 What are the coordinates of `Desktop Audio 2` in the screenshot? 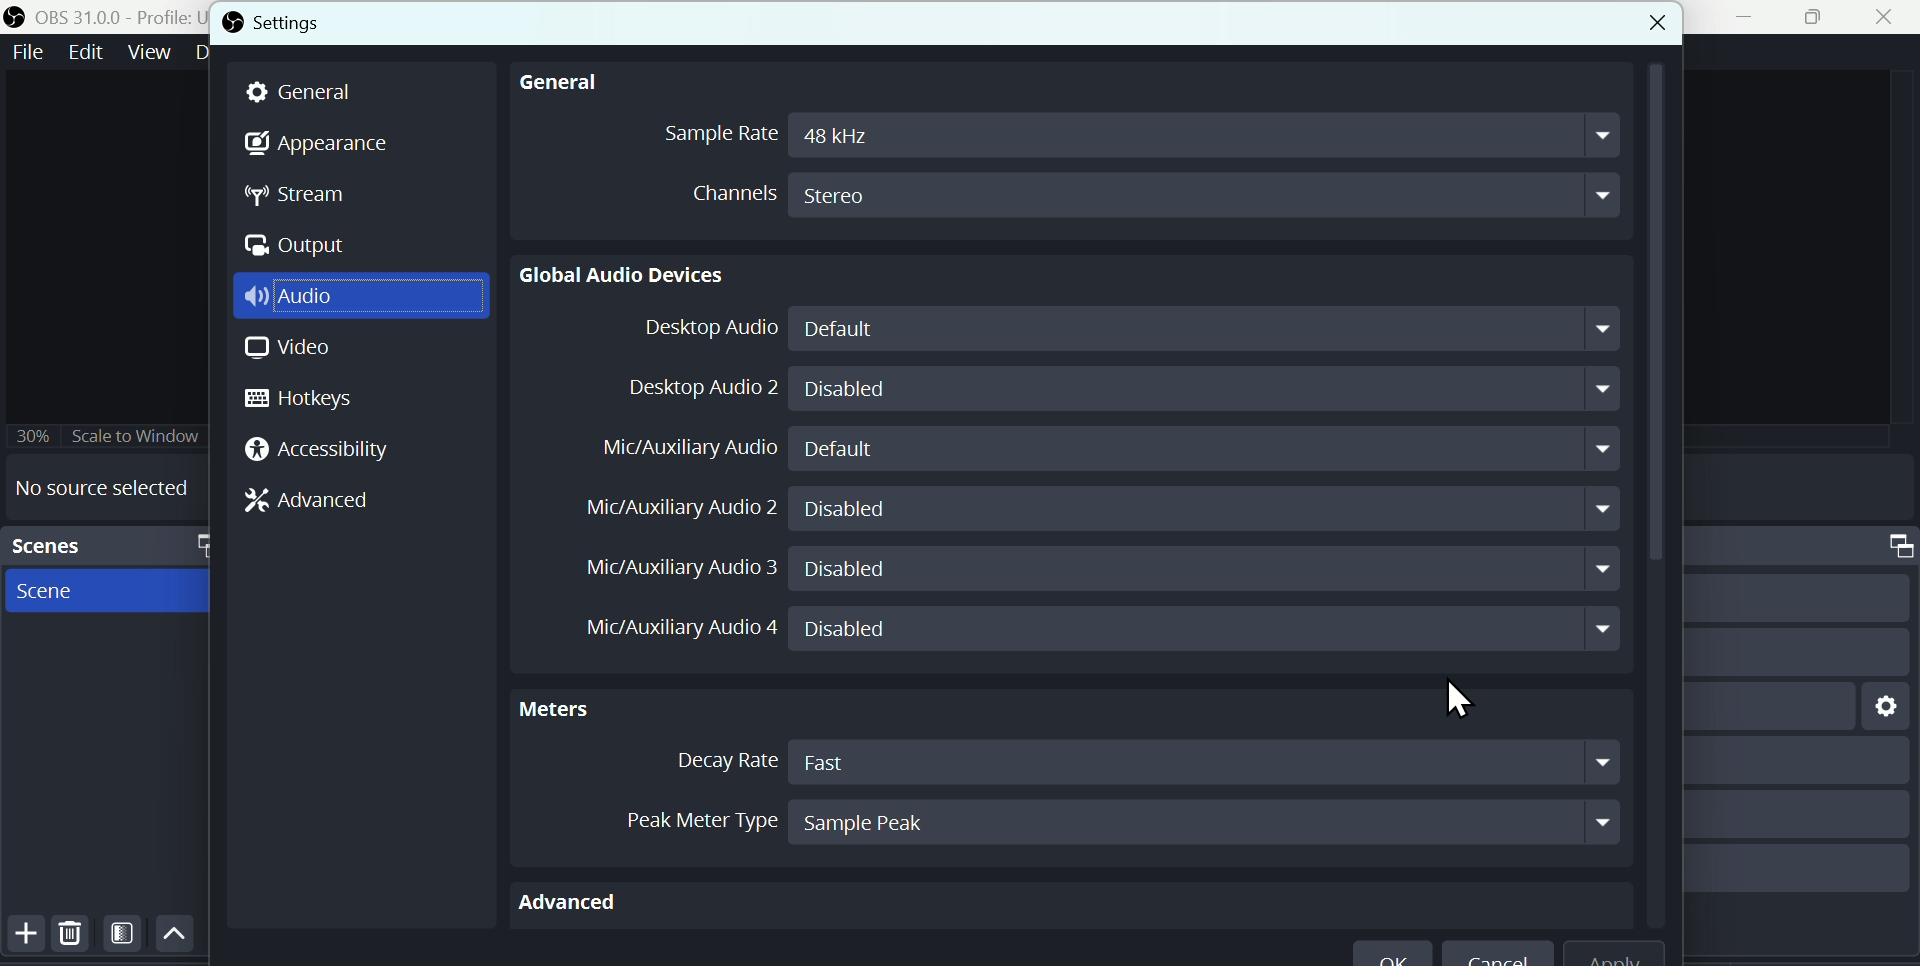 It's located at (701, 390).